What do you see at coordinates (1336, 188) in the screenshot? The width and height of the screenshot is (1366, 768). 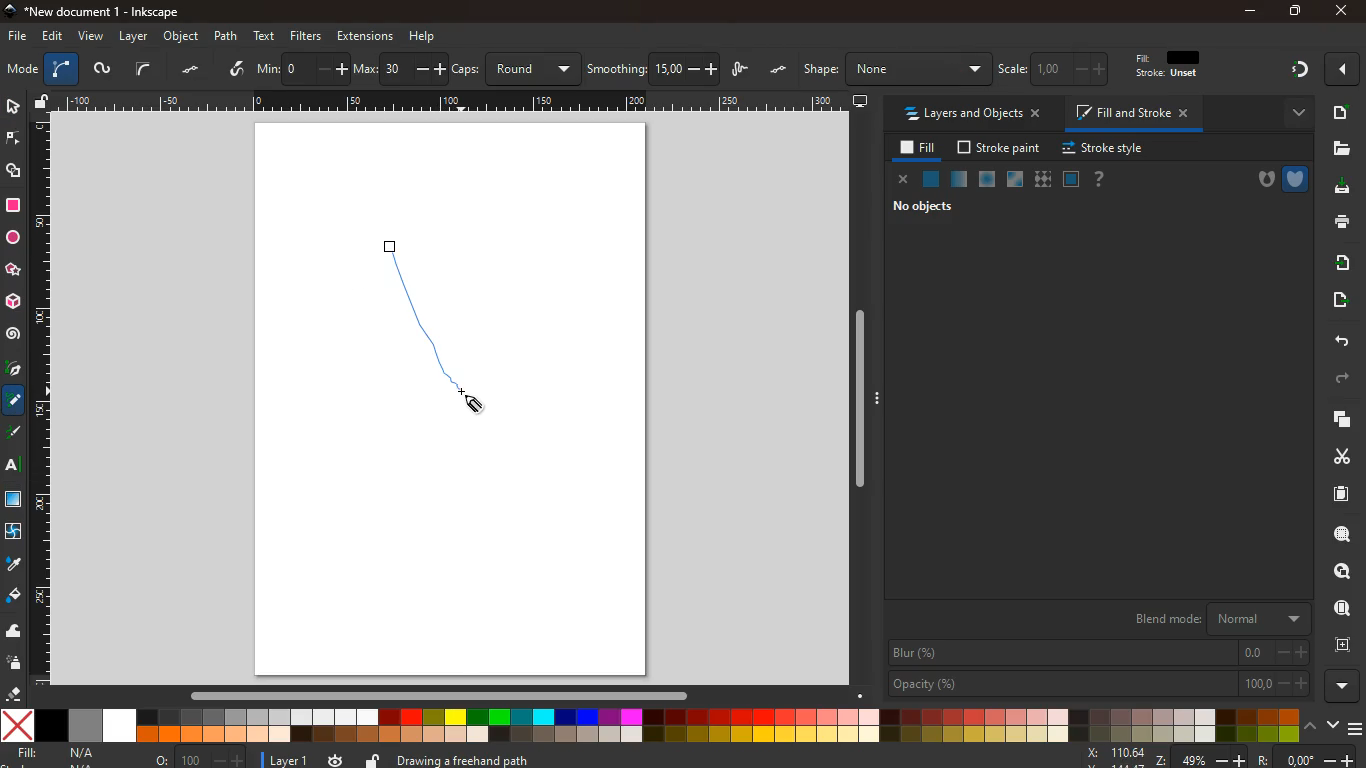 I see `download` at bounding box center [1336, 188].